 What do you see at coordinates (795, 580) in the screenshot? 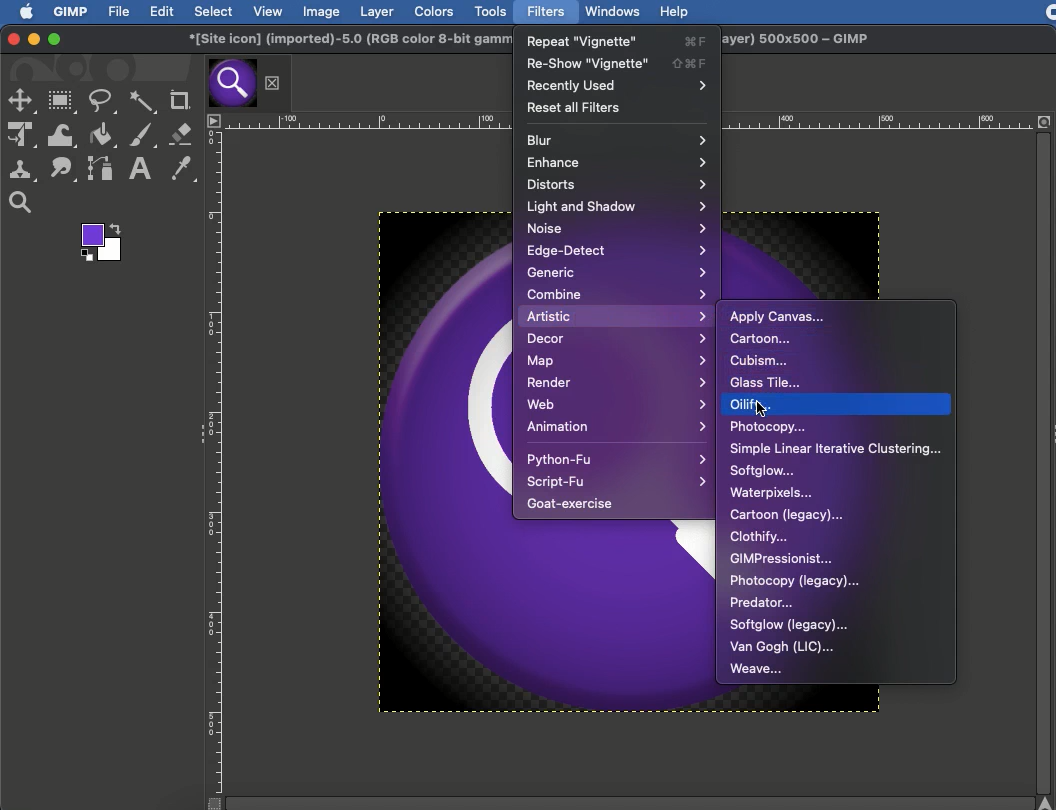
I see `Photocopy` at bounding box center [795, 580].